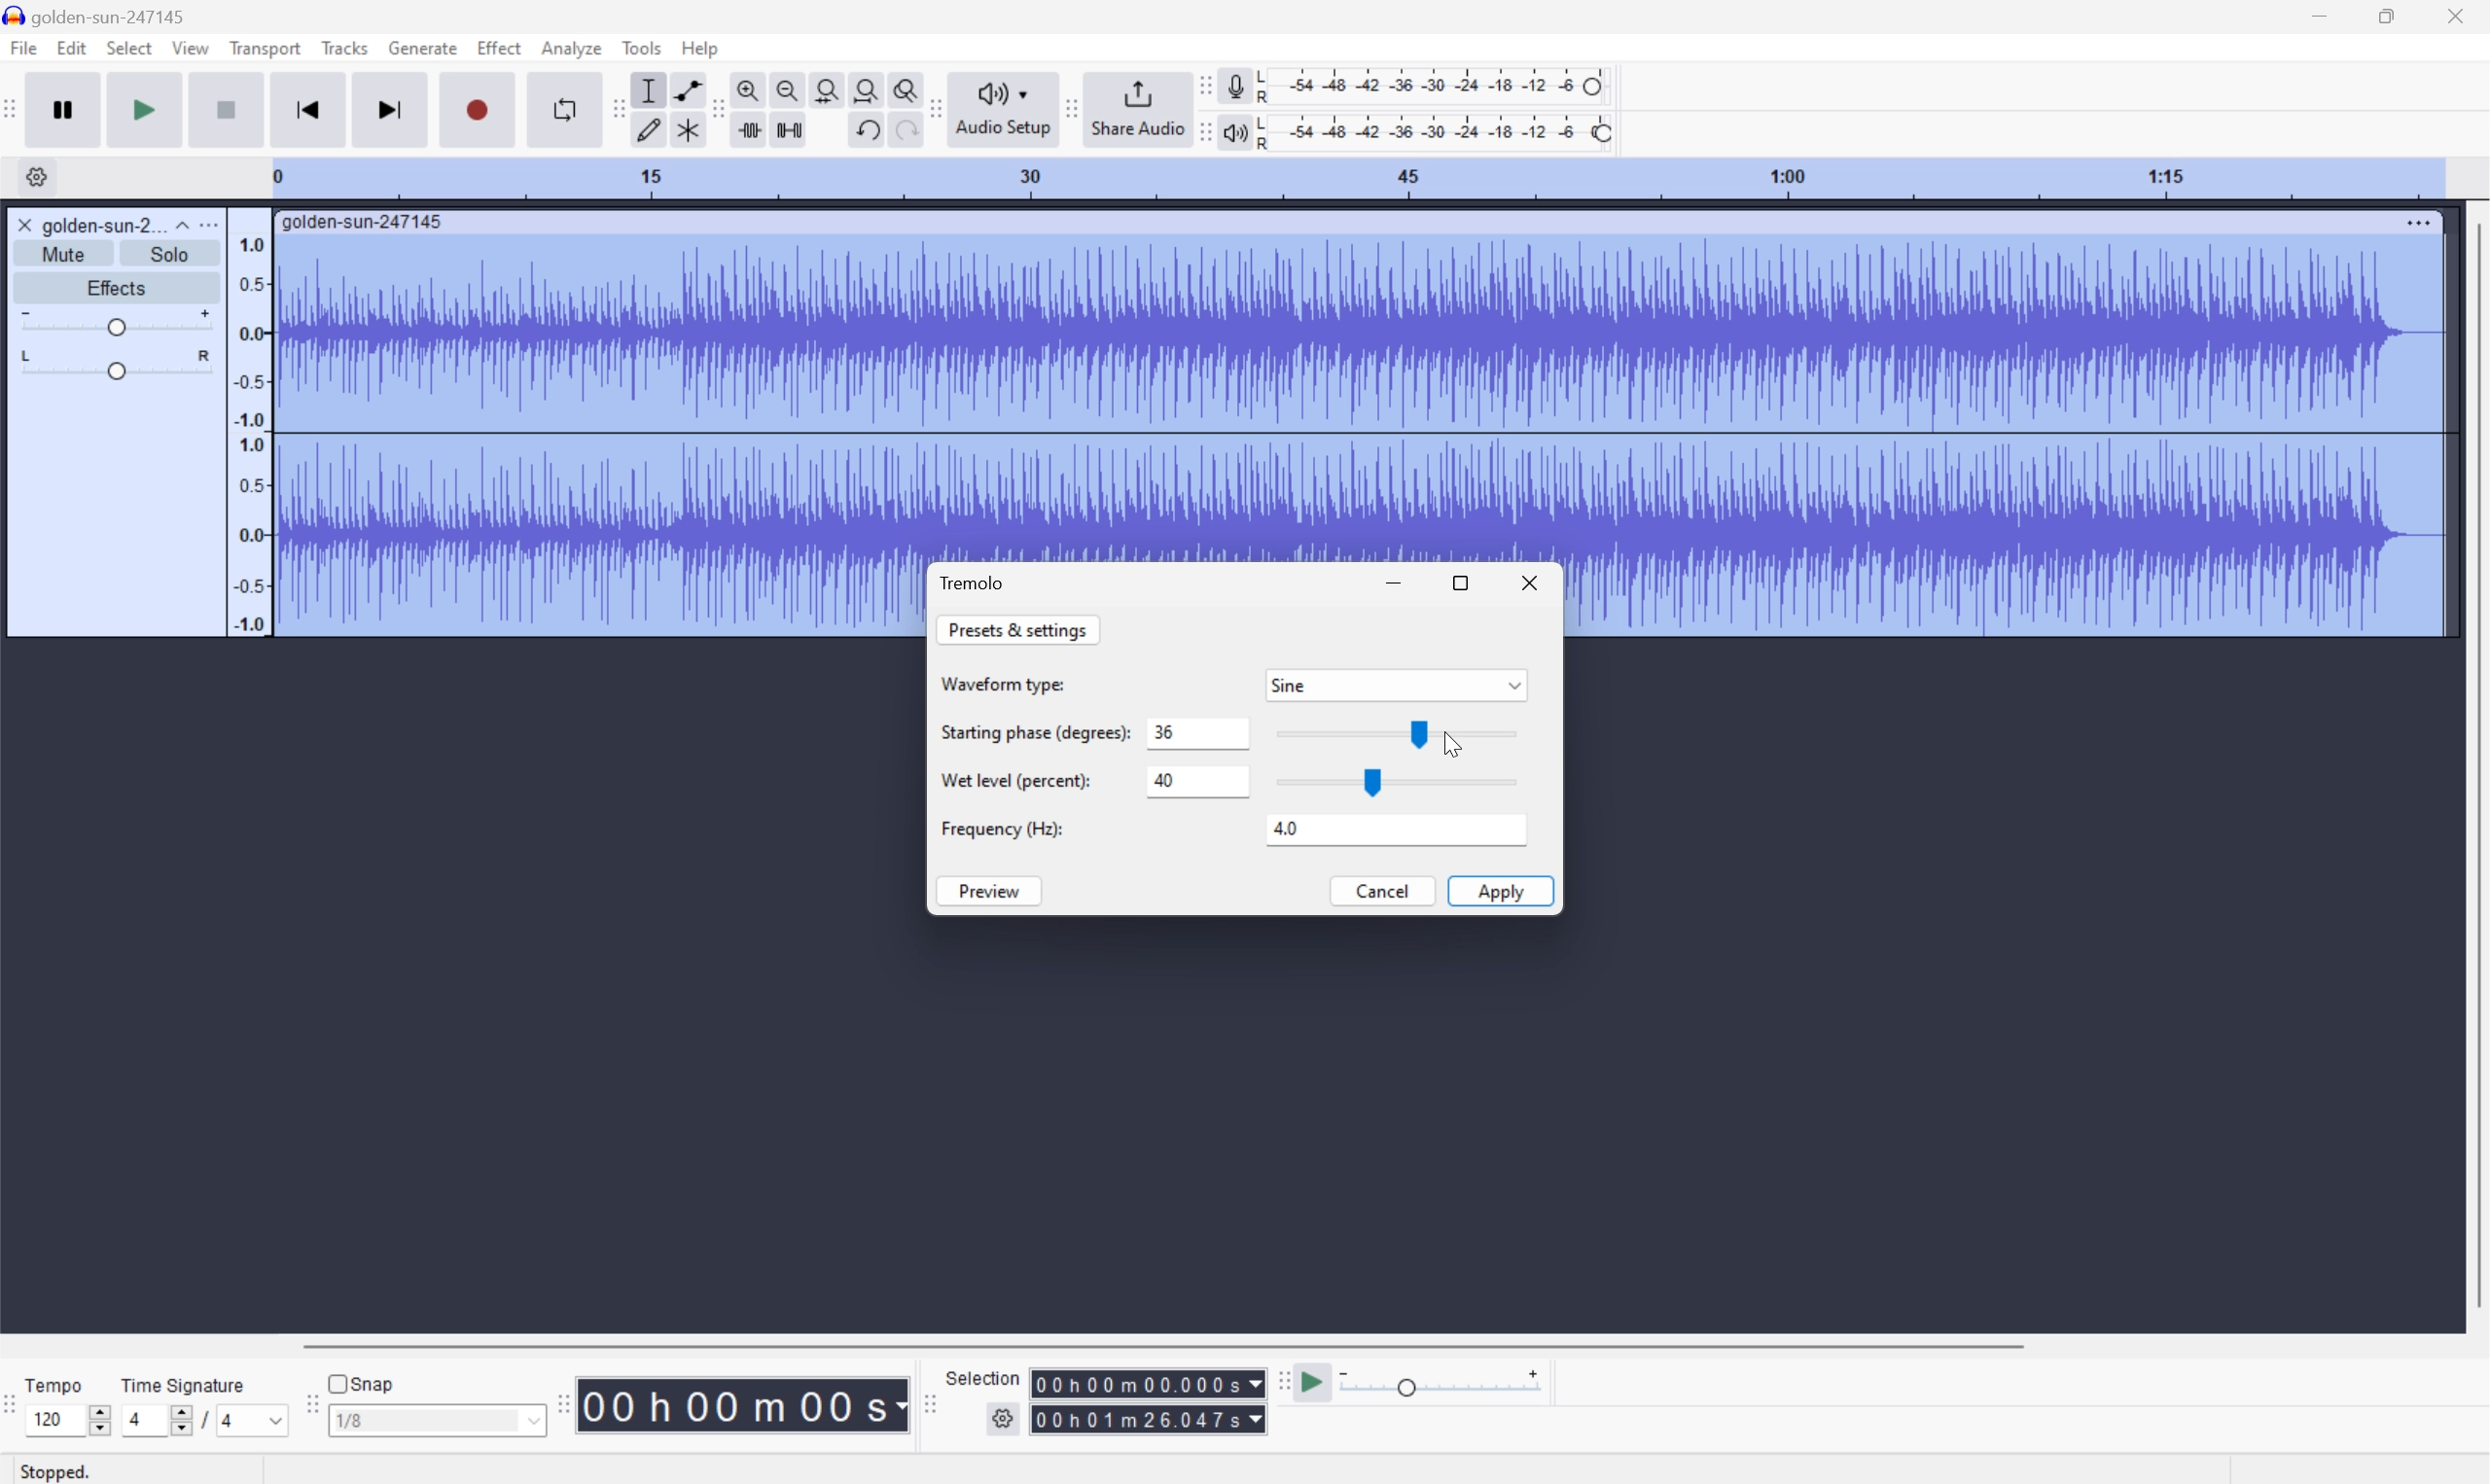 This screenshot has width=2490, height=1484. Describe the element at coordinates (1396, 831) in the screenshot. I see `4.0` at that location.